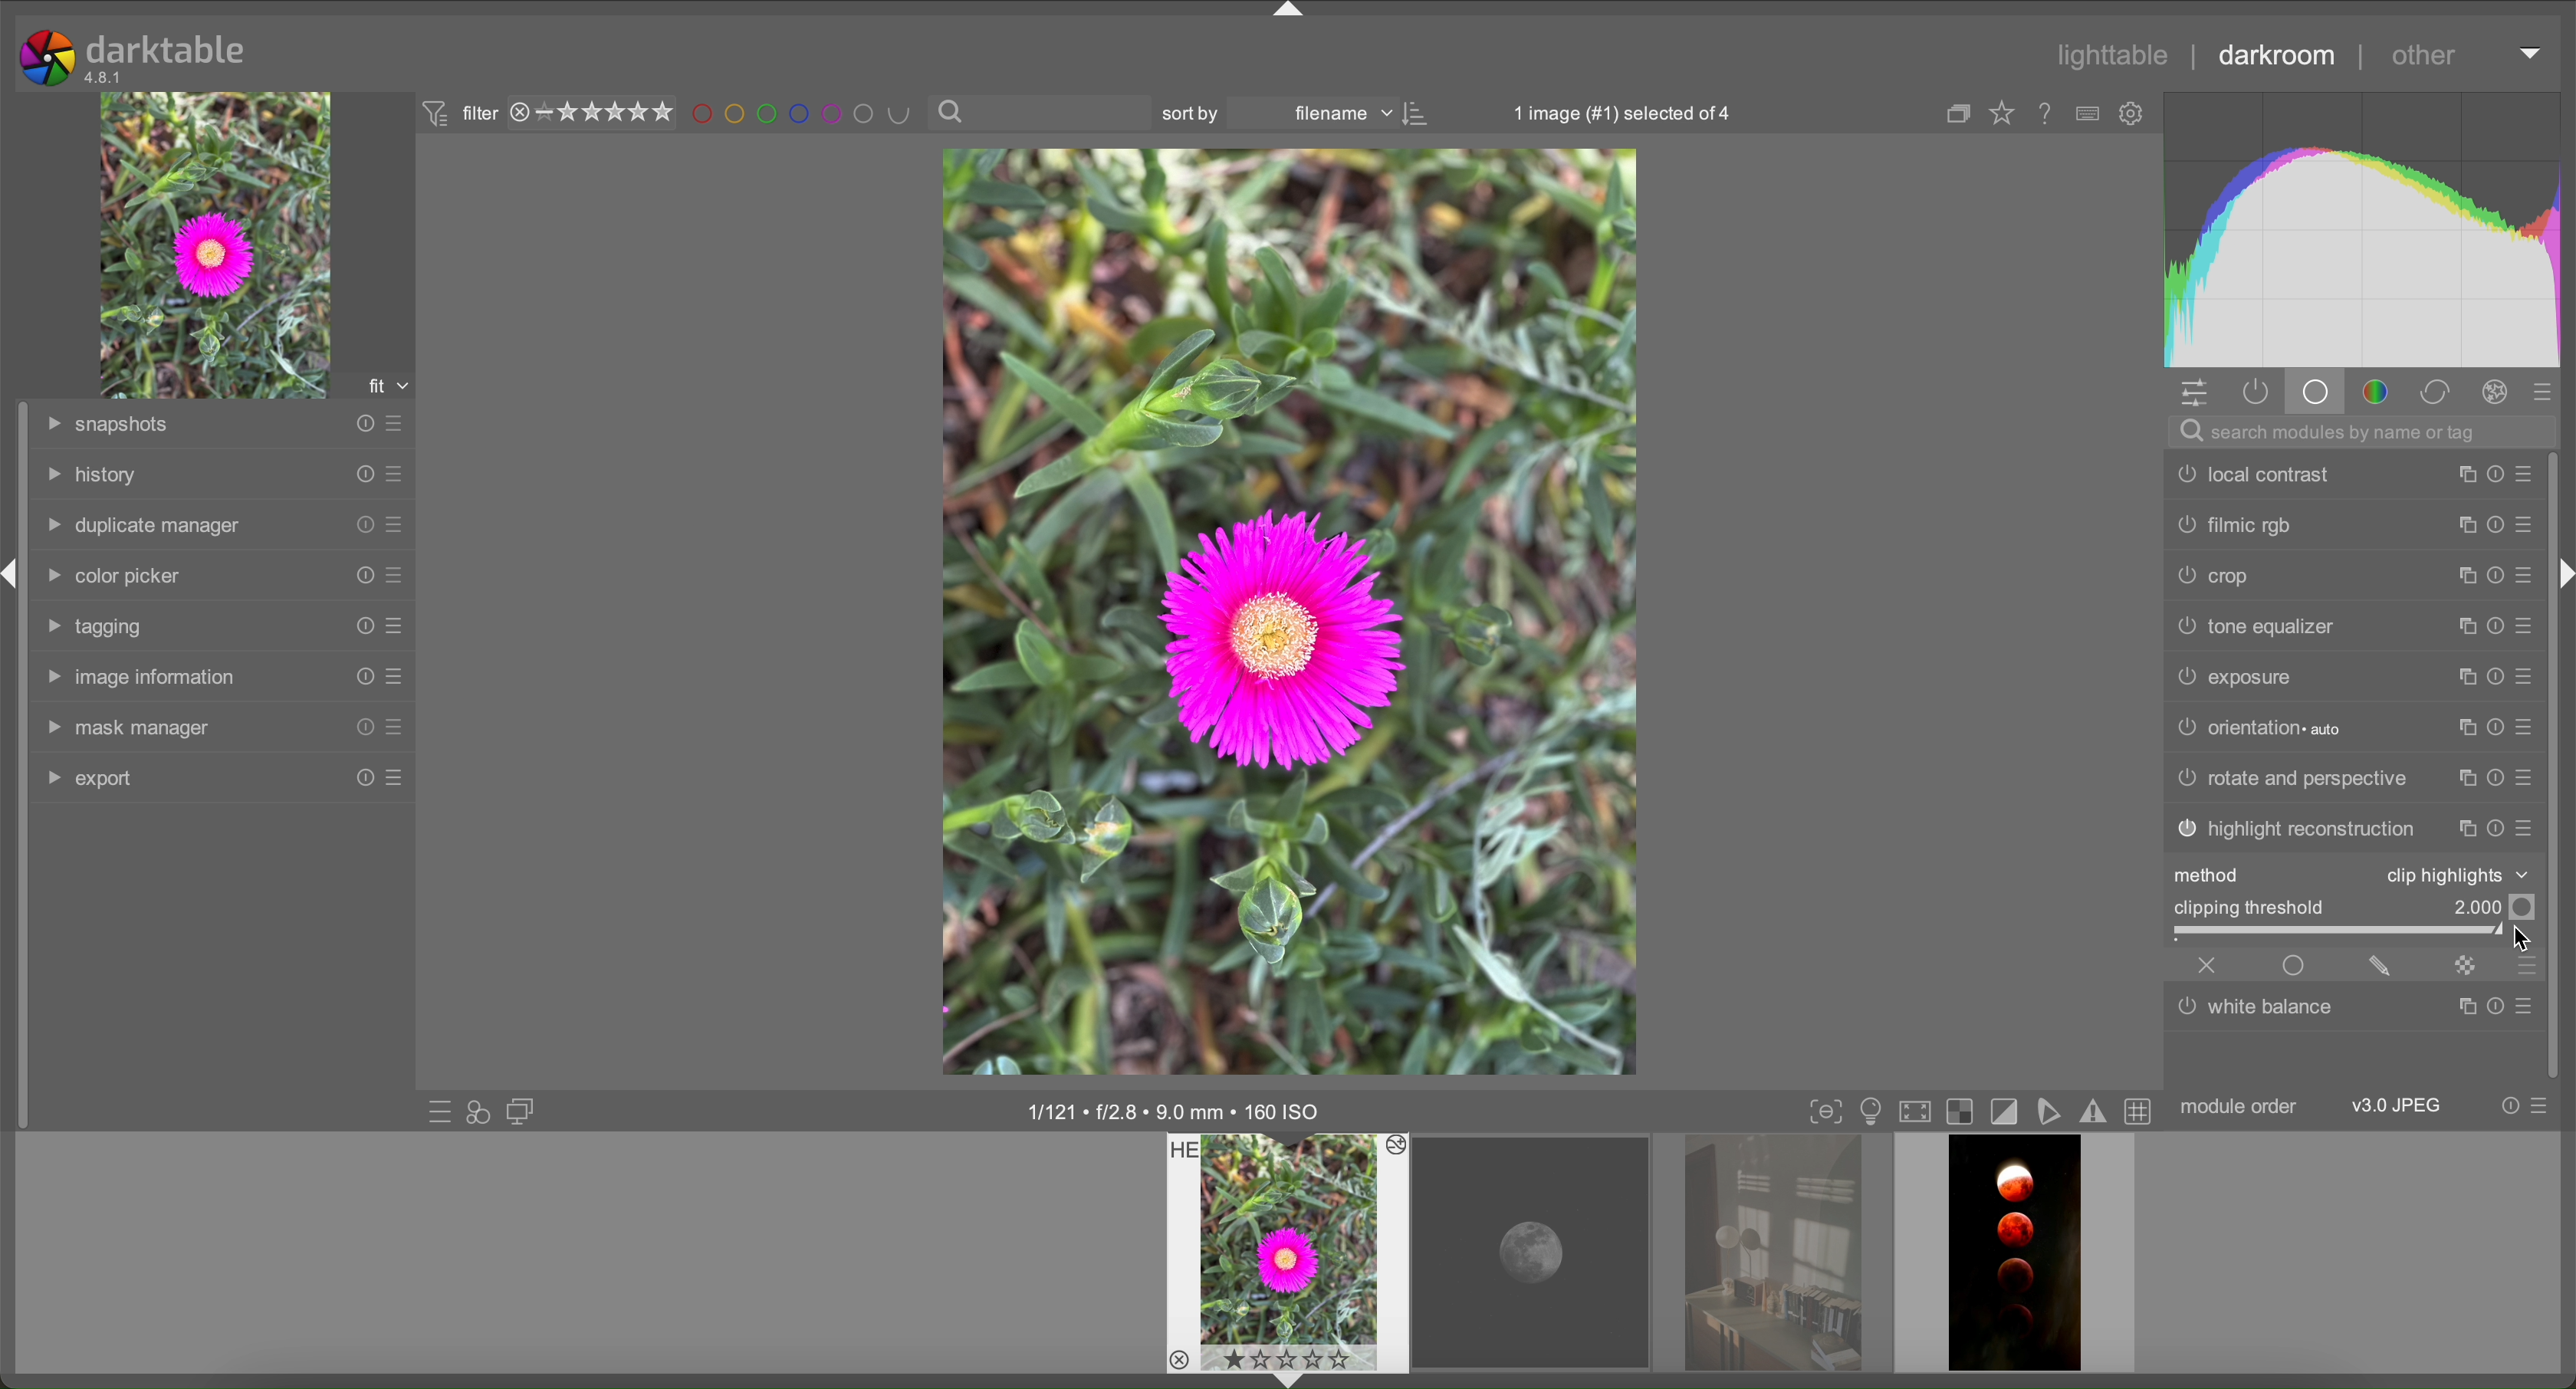  What do you see at coordinates (2260, 1013) in the screenshot?
I see `white balance` at bounding box center [2260, 1013].